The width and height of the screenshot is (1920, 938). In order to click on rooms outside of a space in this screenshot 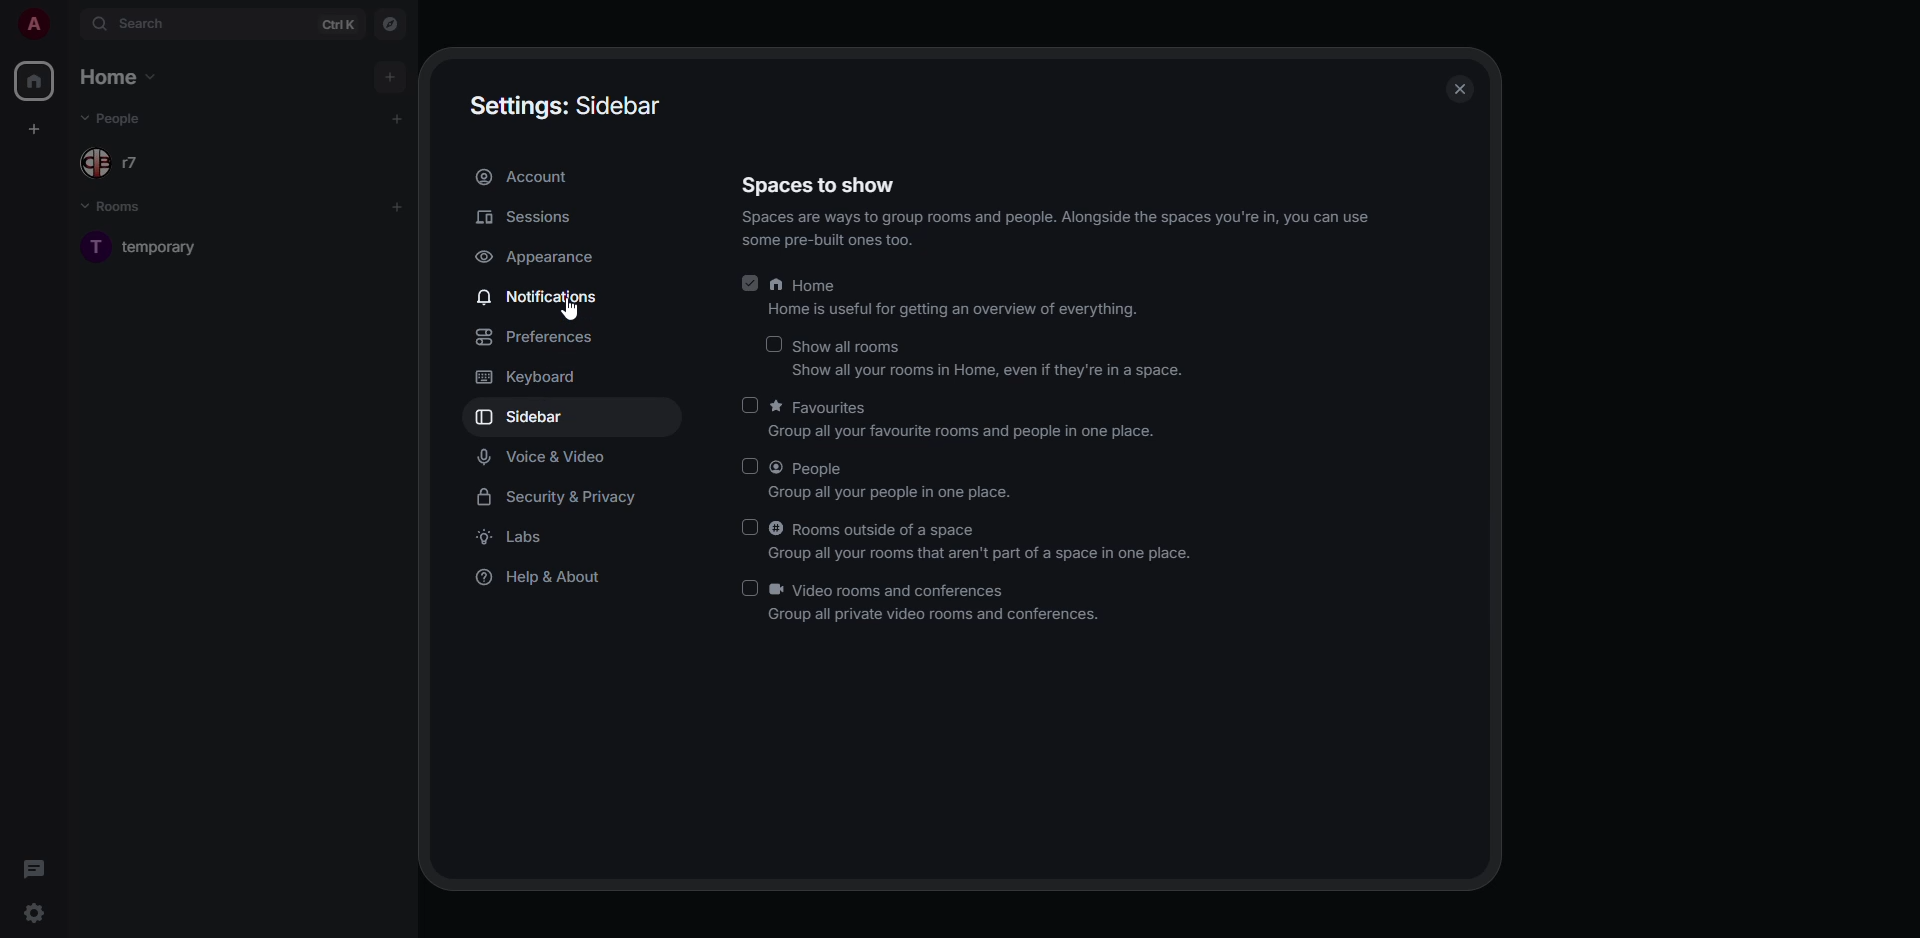, I will do `click(982, 543)`.